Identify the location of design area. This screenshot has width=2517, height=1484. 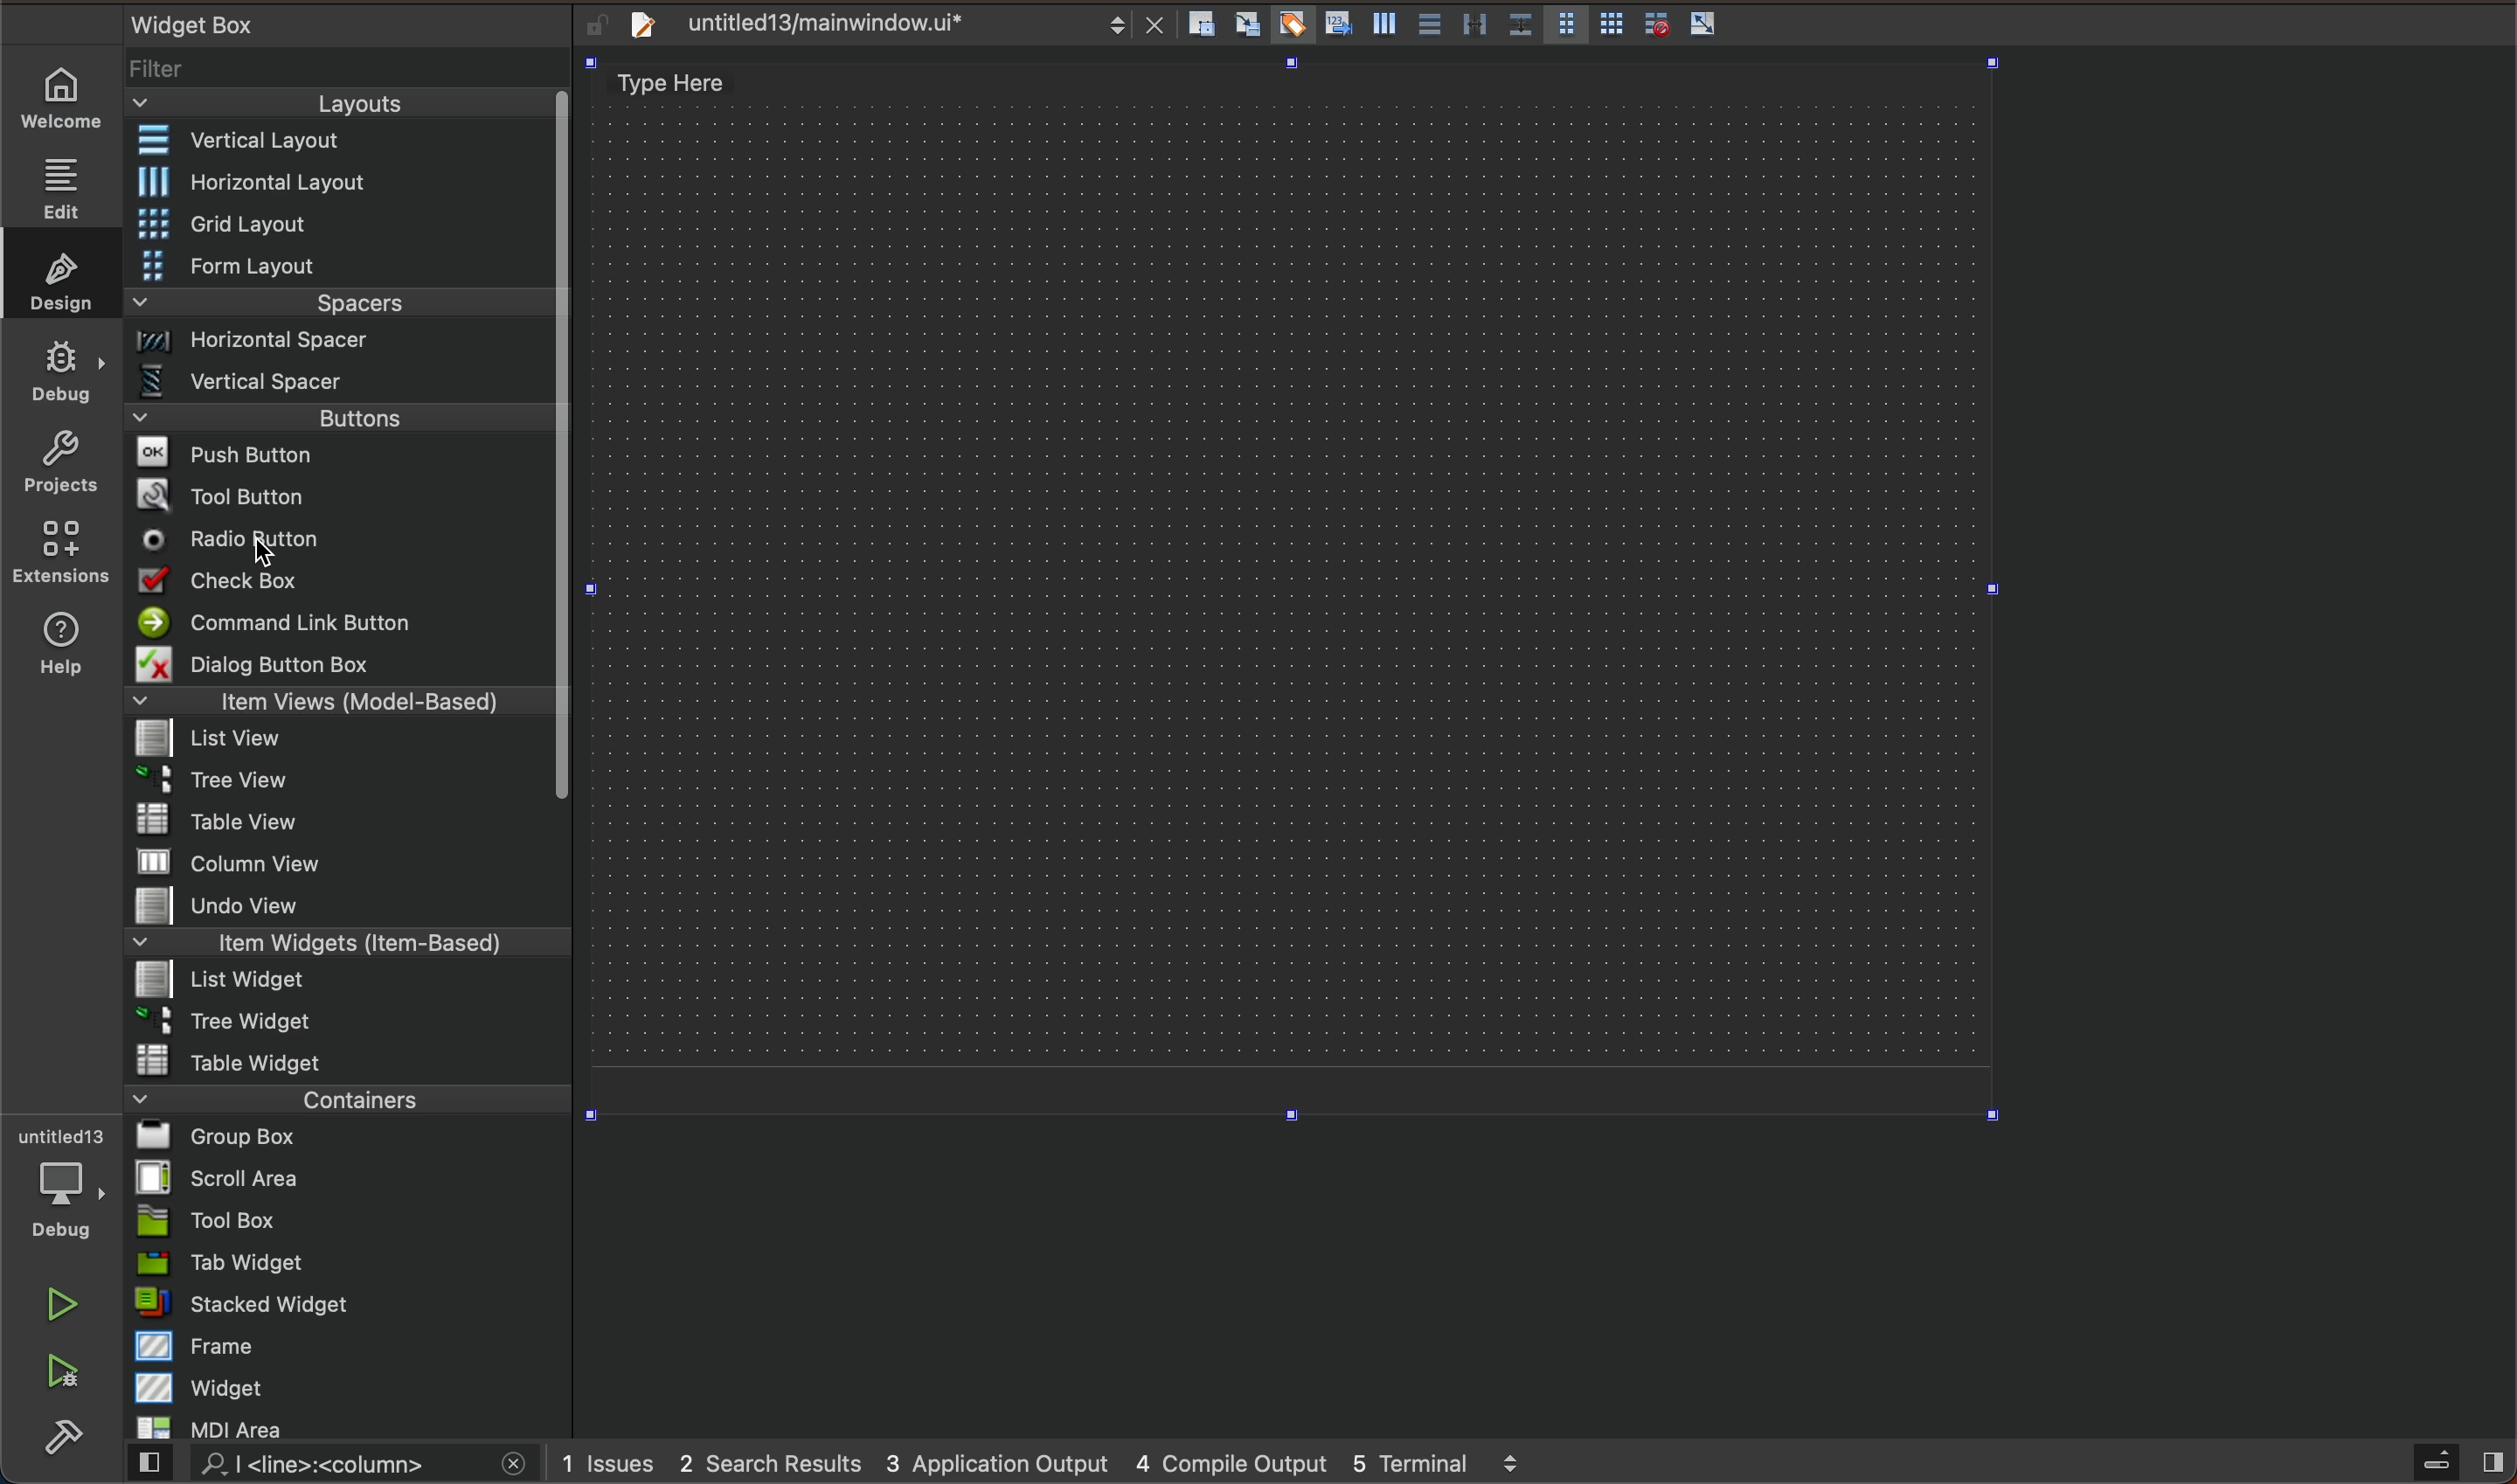
(1295, 576).